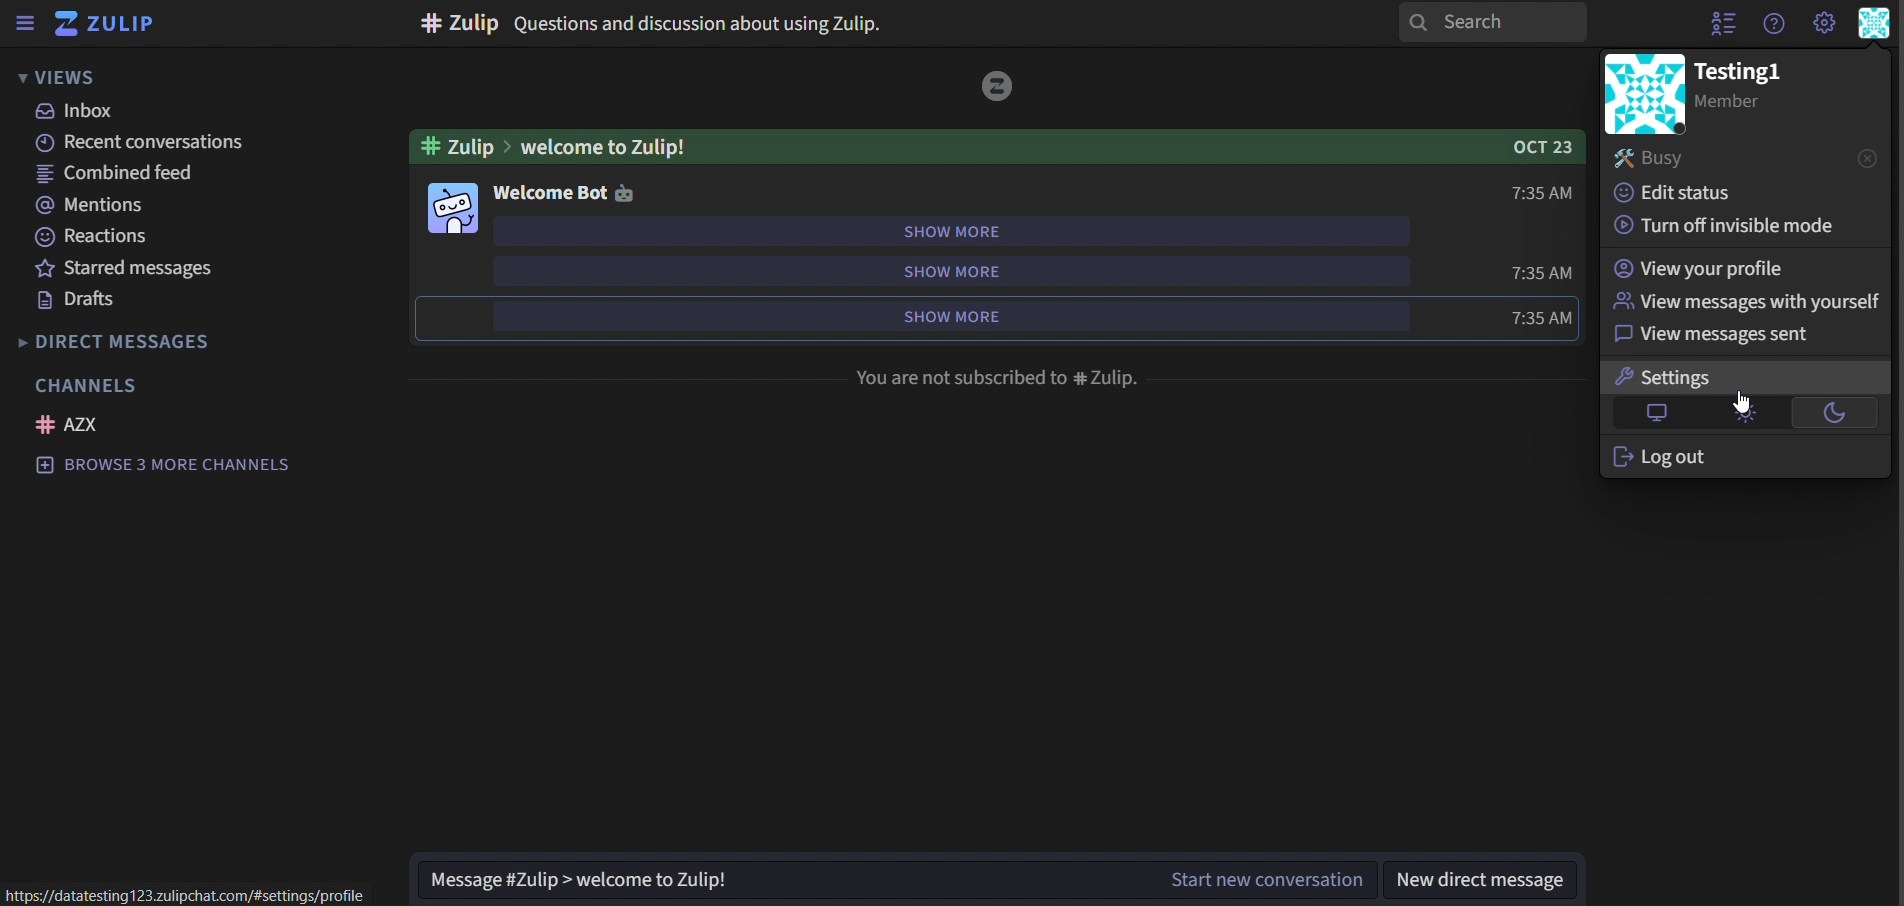  I want to click on image, so click(1643, 93).